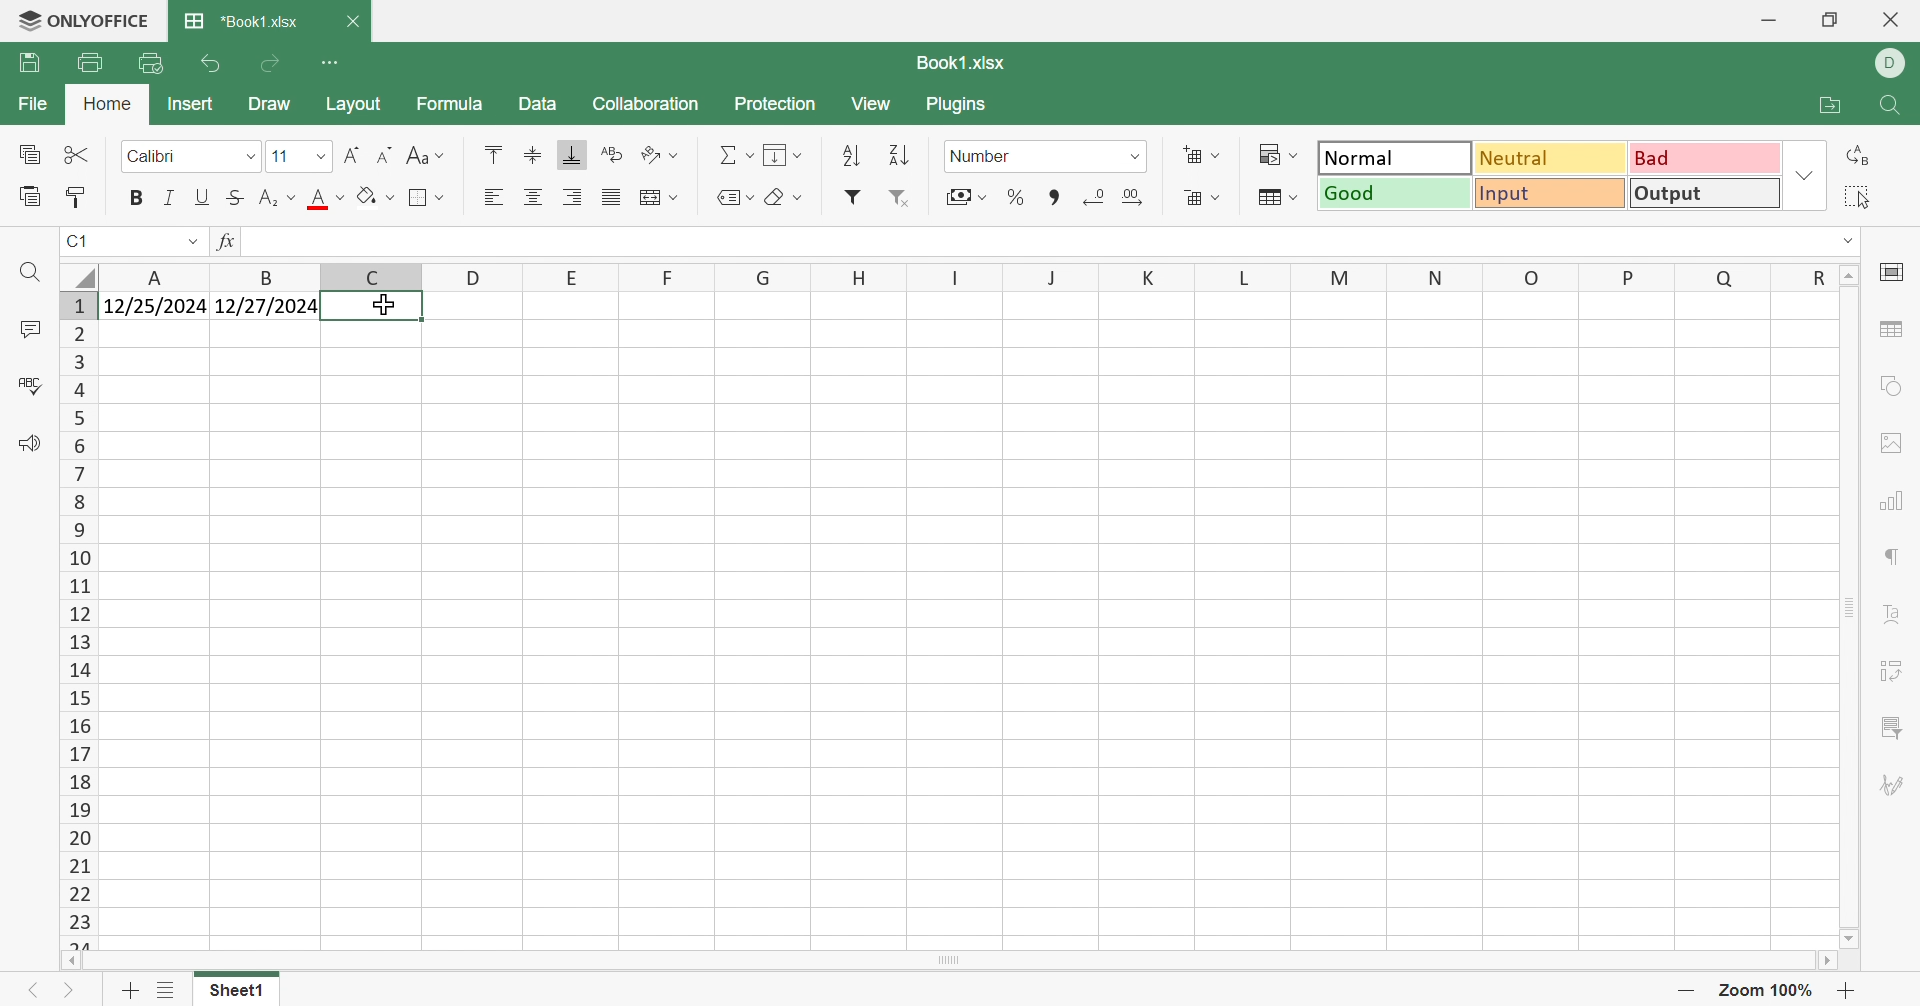  What do you see at coordinates (332, 62) in the screenshot?
I see `Customize Quick Access Toolbar` at bounding box center [332, 62].